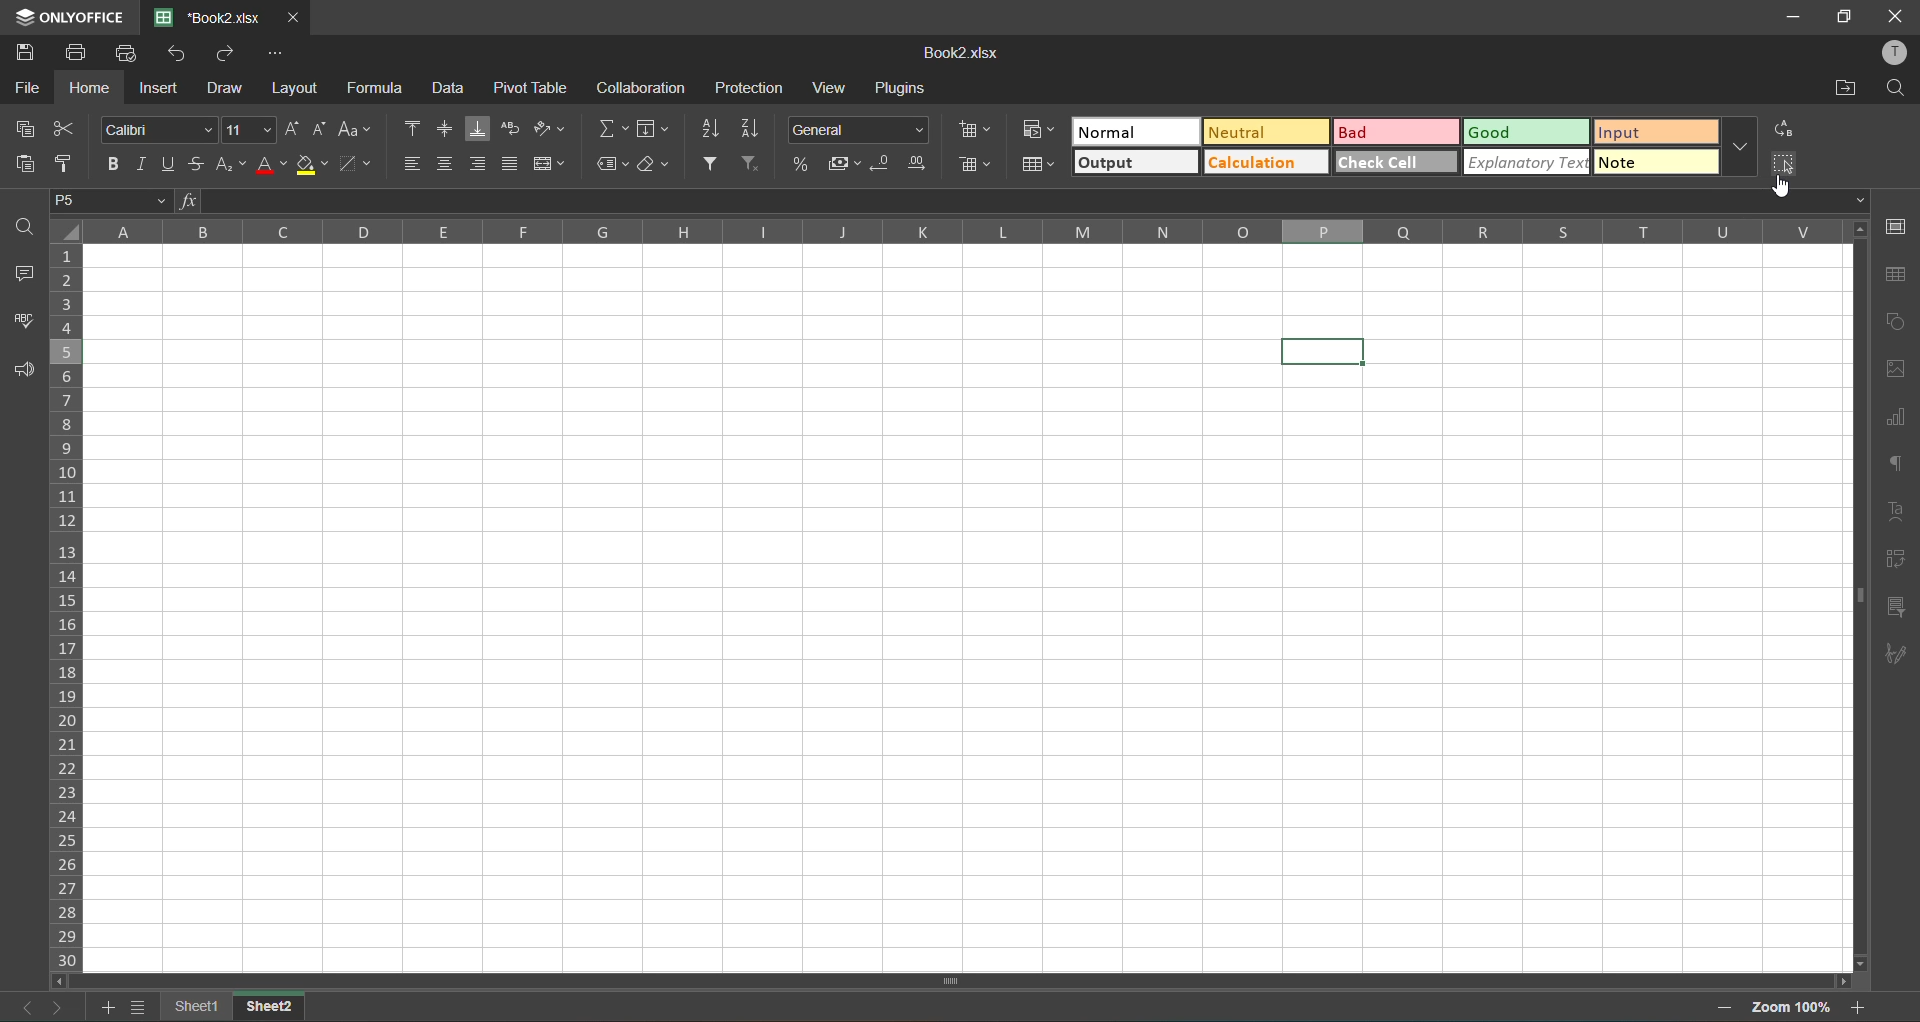 Image resolution: width=1920 pixels, height=1022 pixels. Describe the element at coordinates (356, 129) in the screenshot. I see `change case` at that location.